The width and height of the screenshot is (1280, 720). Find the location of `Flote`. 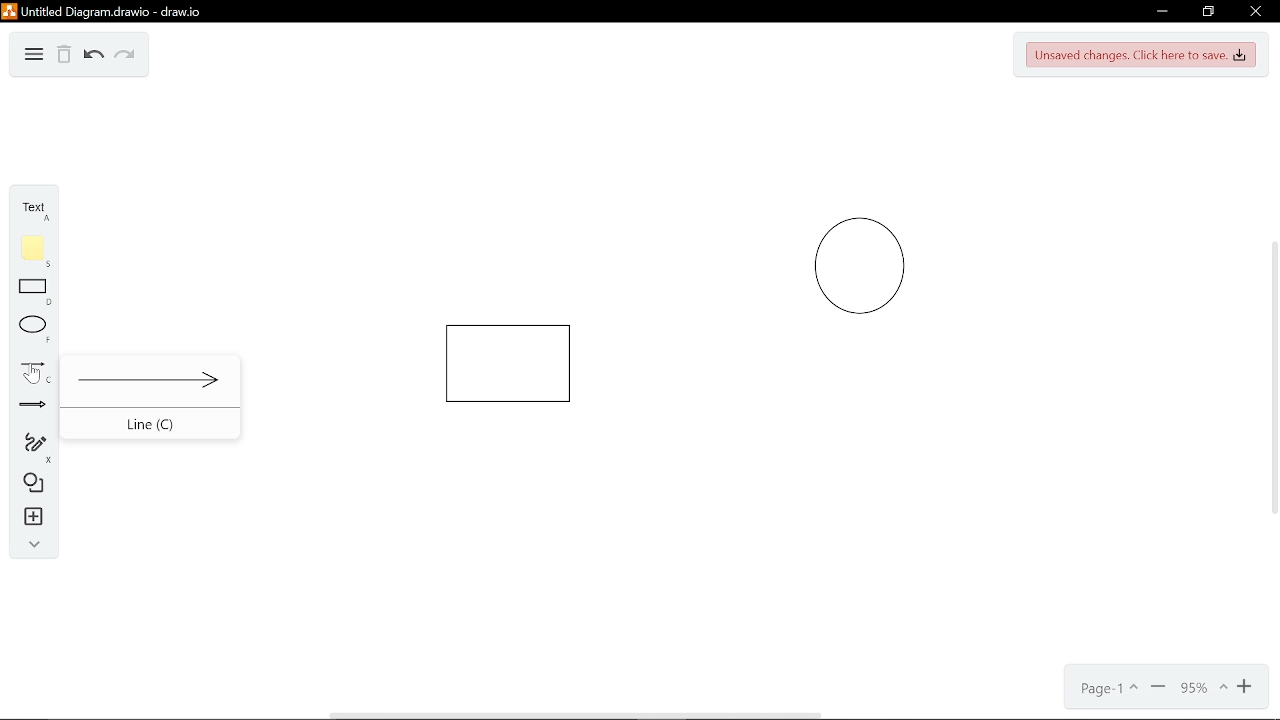

Flote is located at coordinates (29, 251).